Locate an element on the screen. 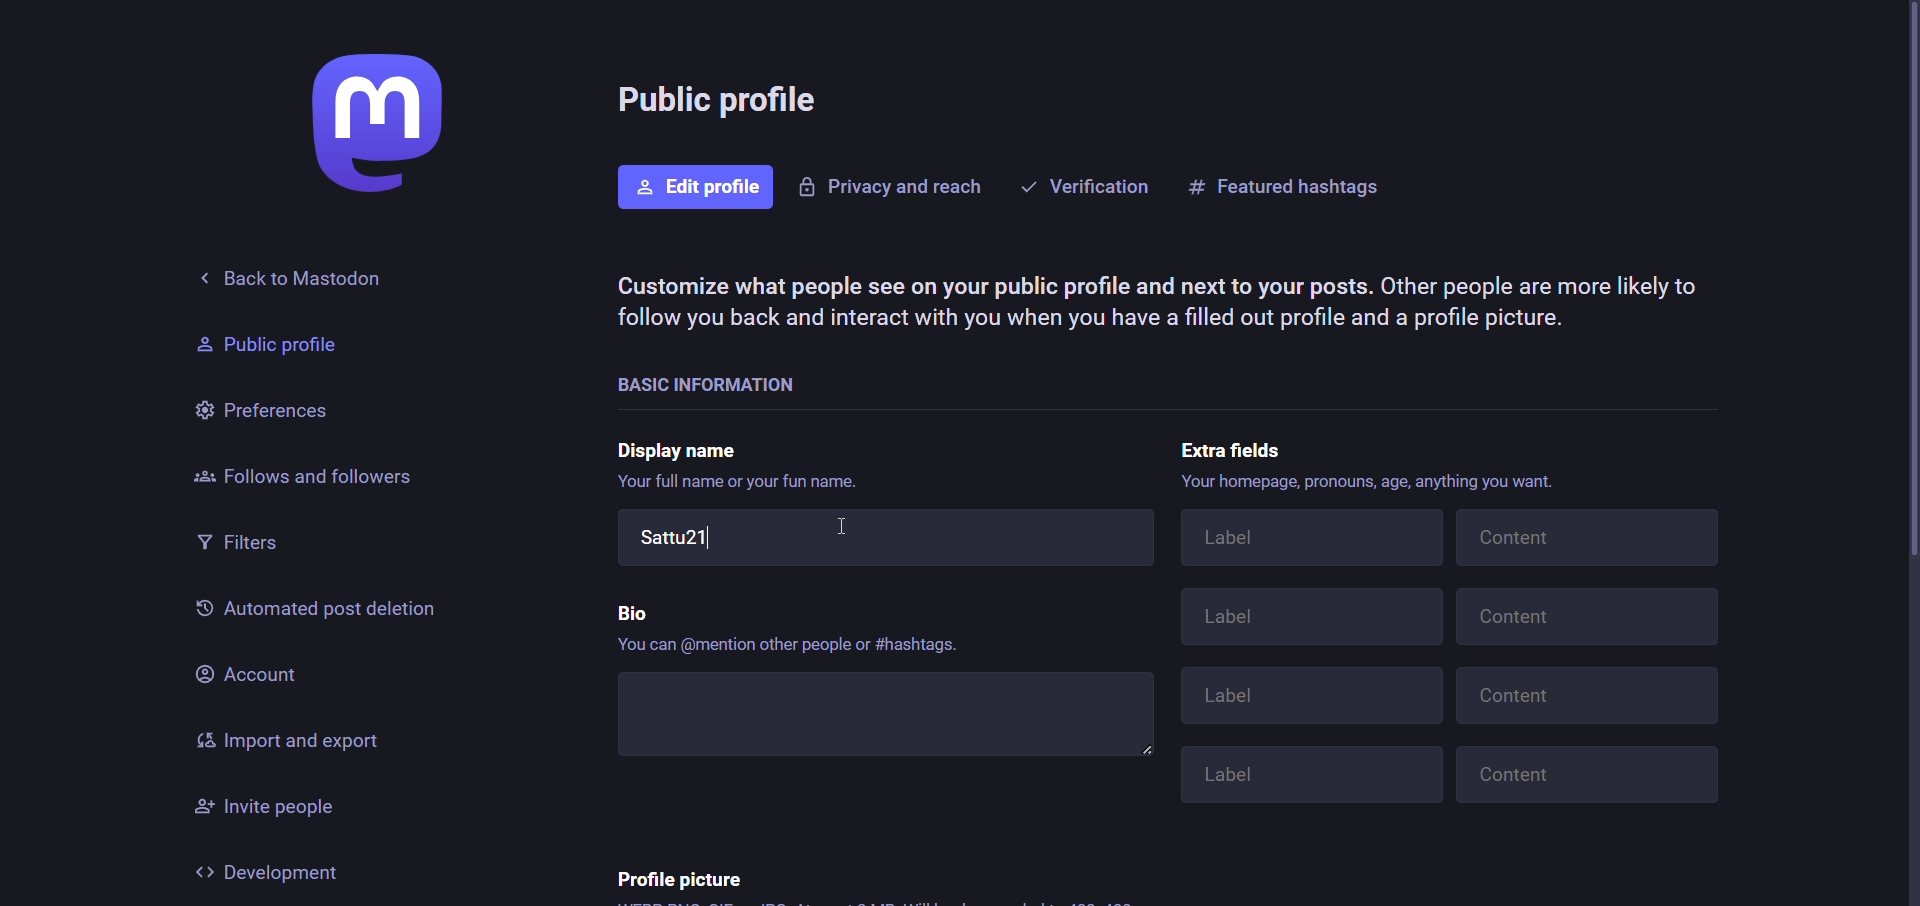  Content  is located at coordinates (1586, 697).